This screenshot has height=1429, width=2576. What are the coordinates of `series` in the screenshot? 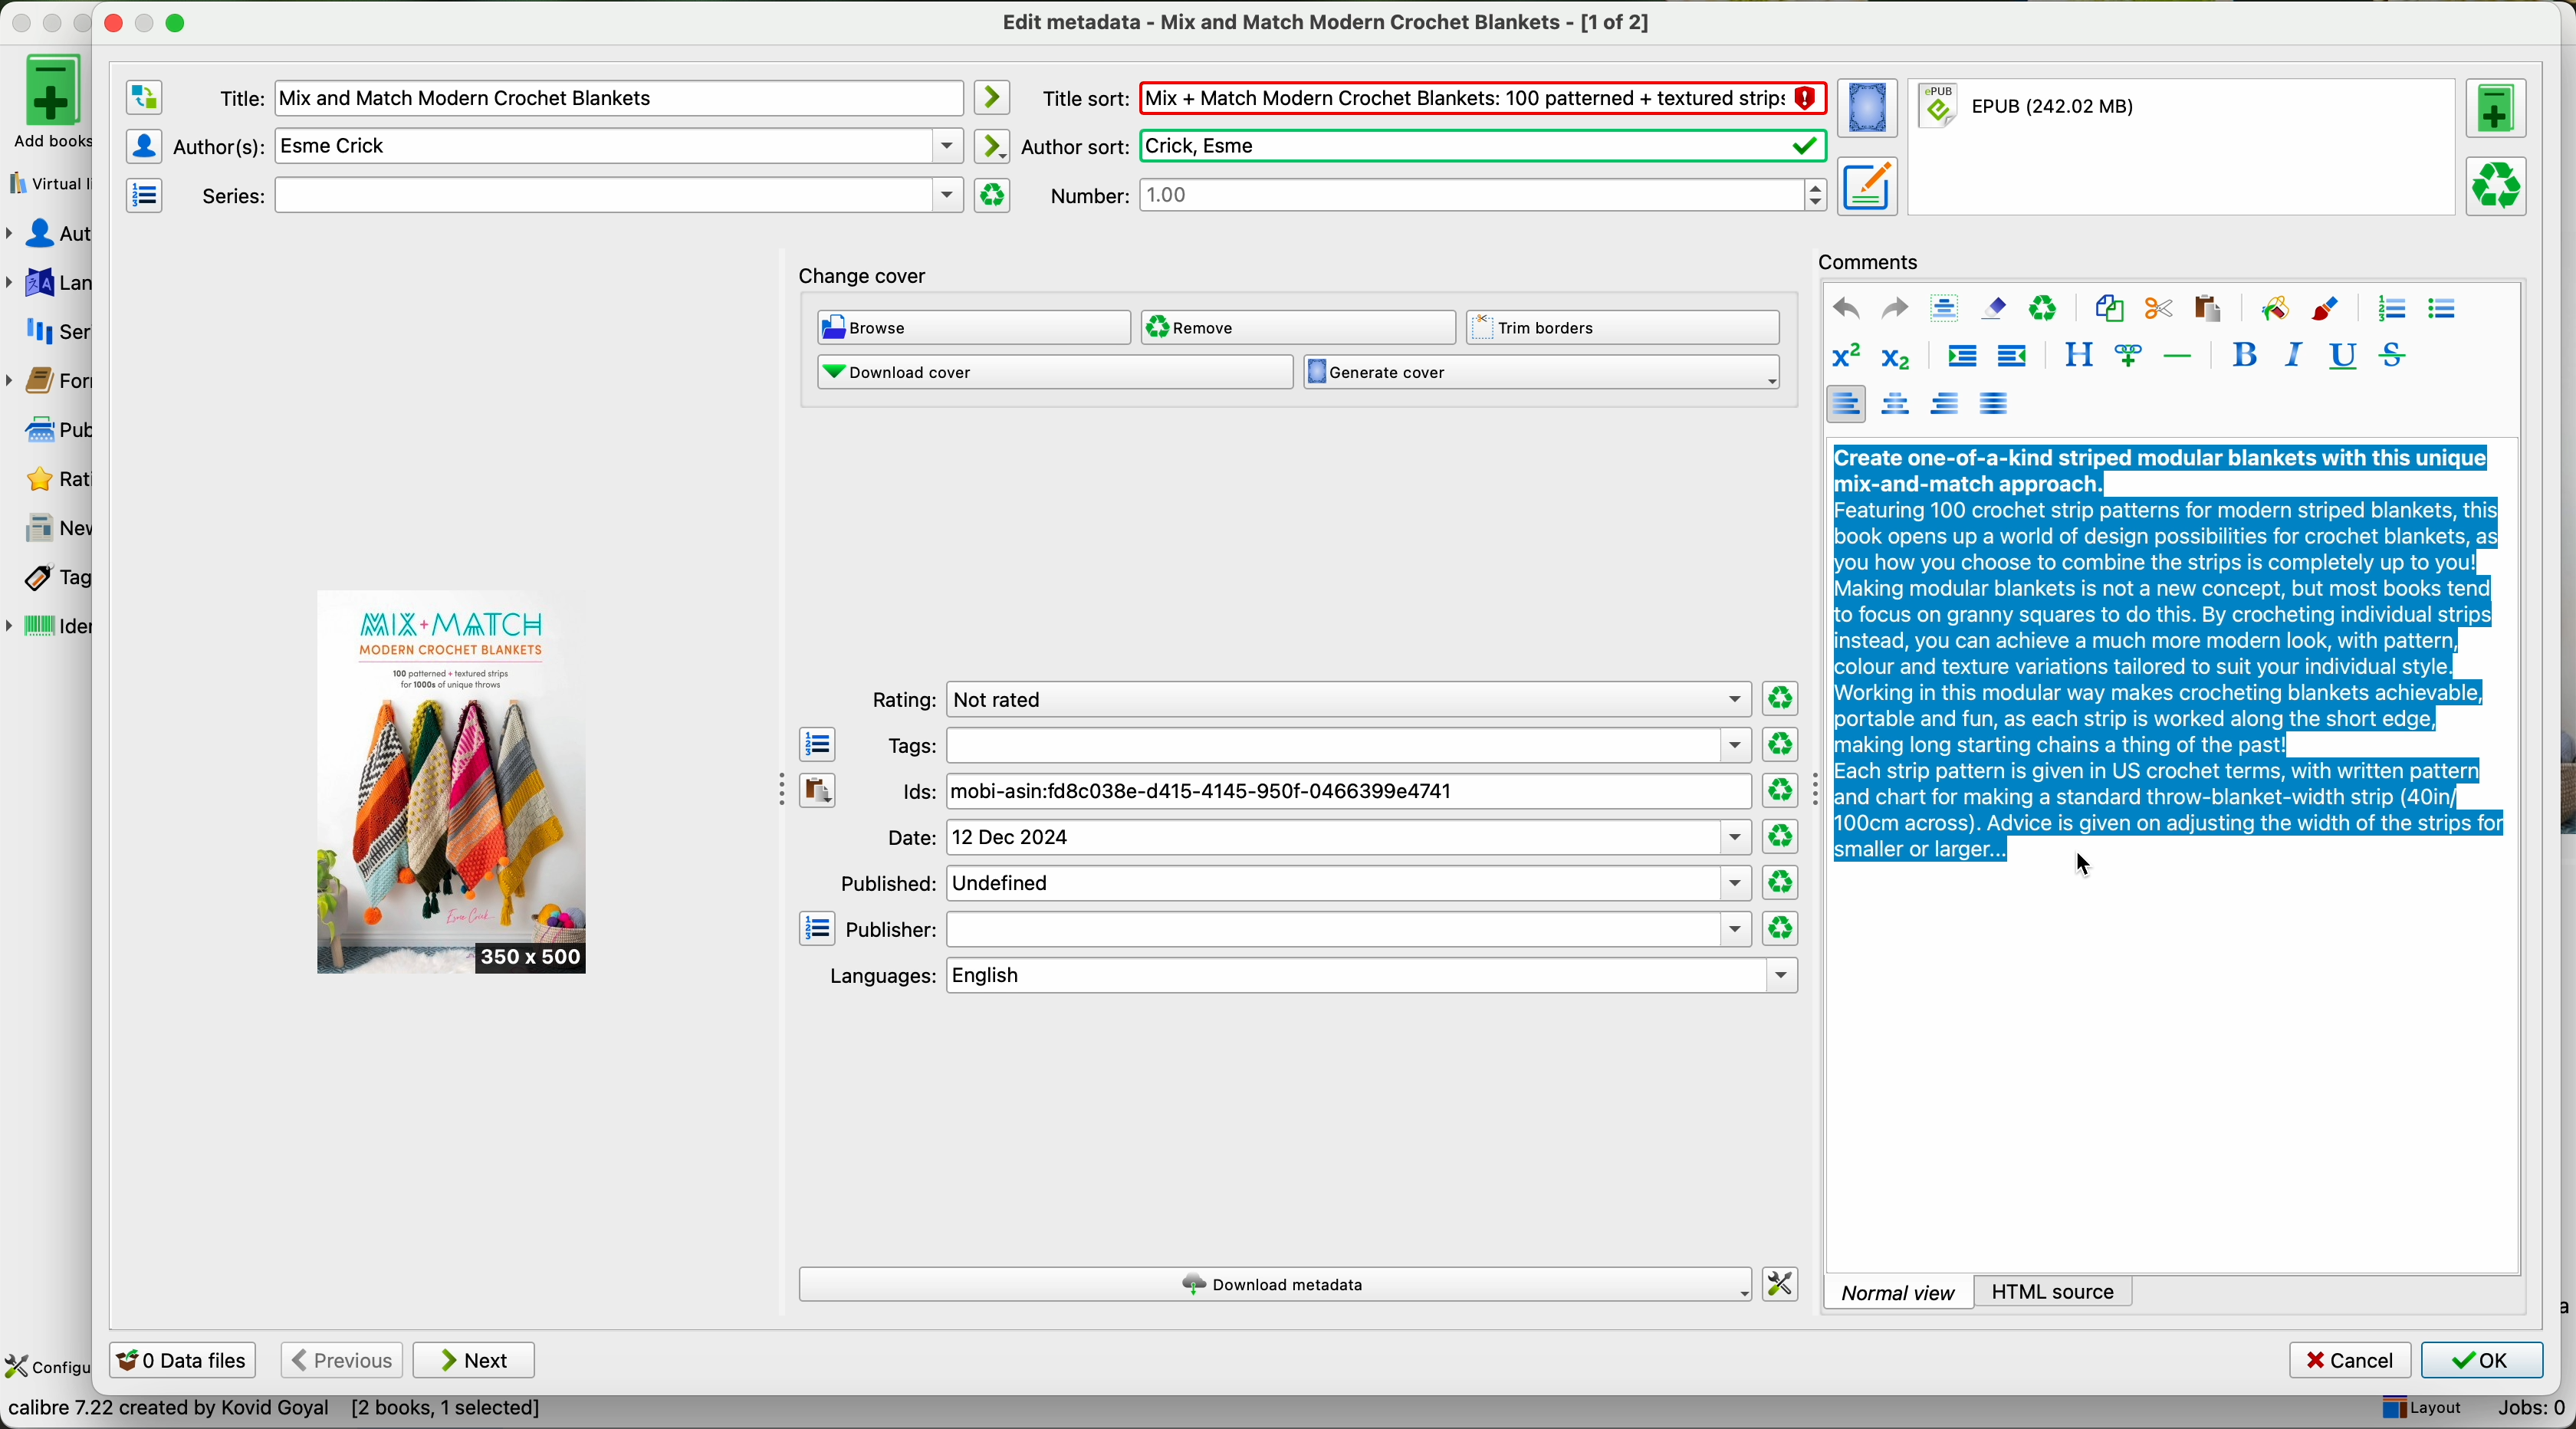 It's located at (578, 196).